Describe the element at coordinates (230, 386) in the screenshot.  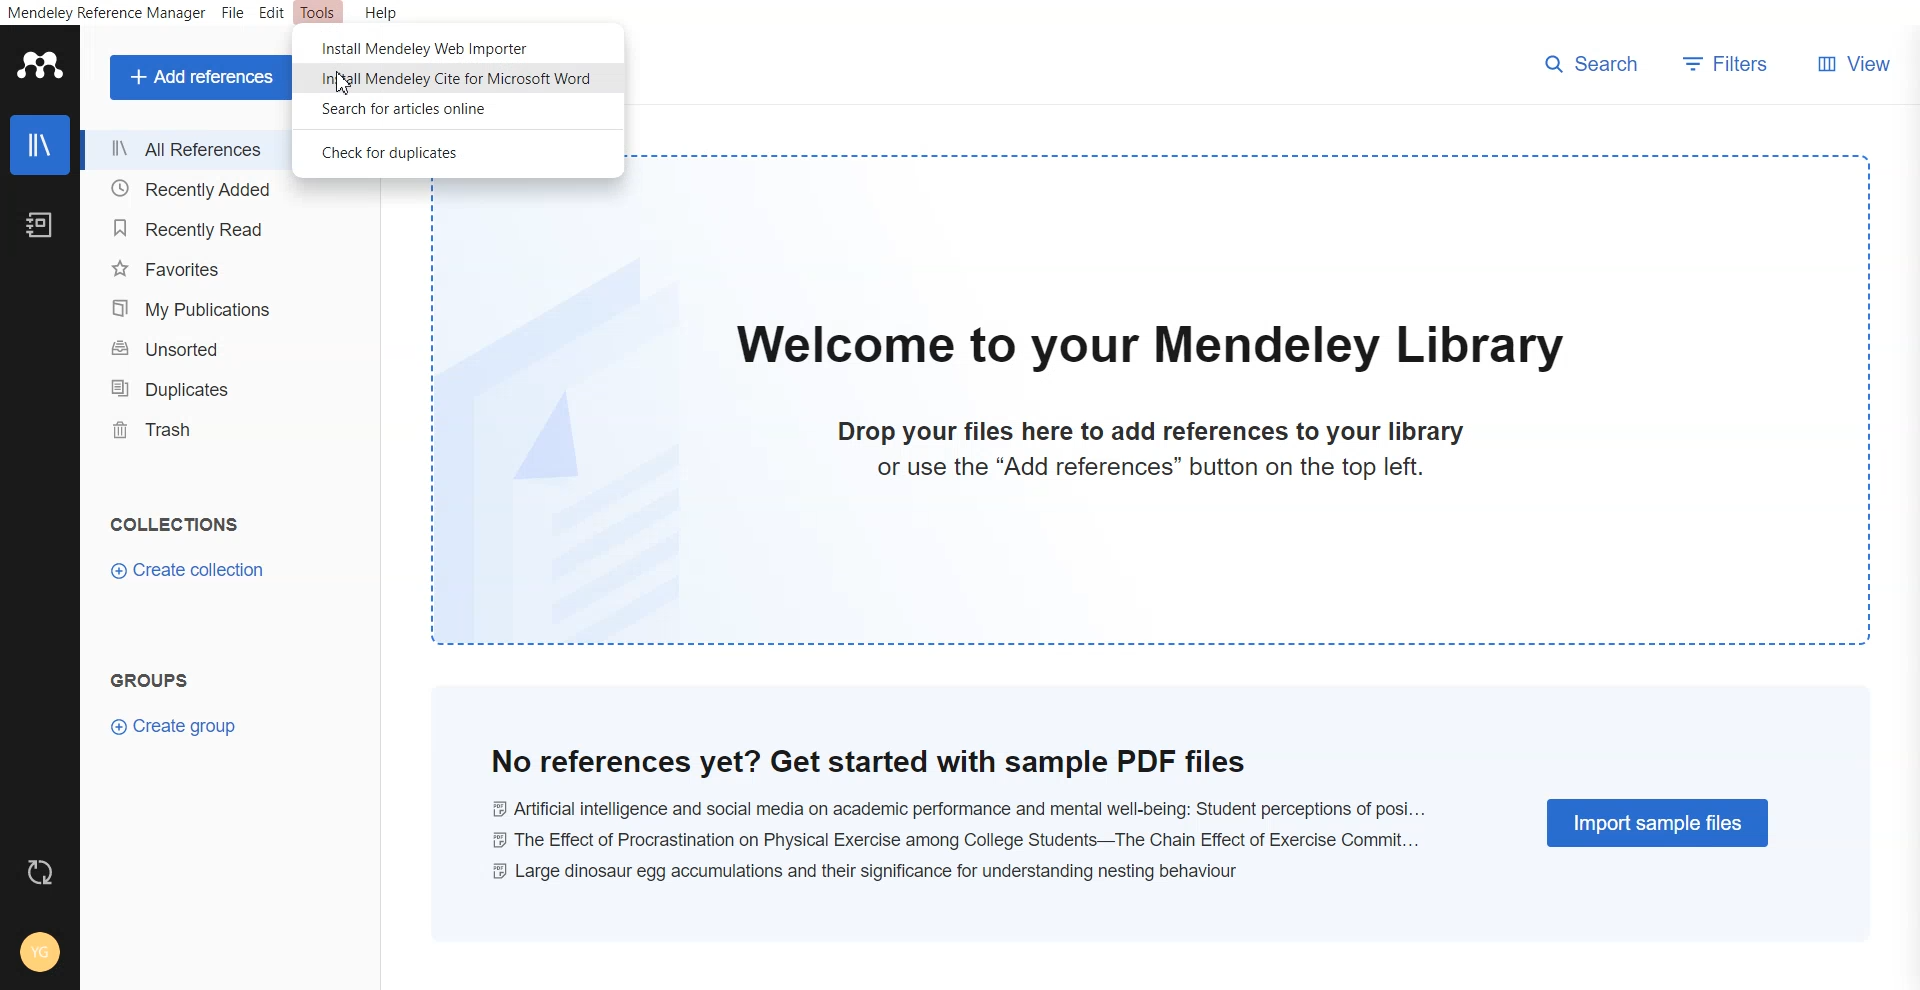
I see `Duplicates` at that location.